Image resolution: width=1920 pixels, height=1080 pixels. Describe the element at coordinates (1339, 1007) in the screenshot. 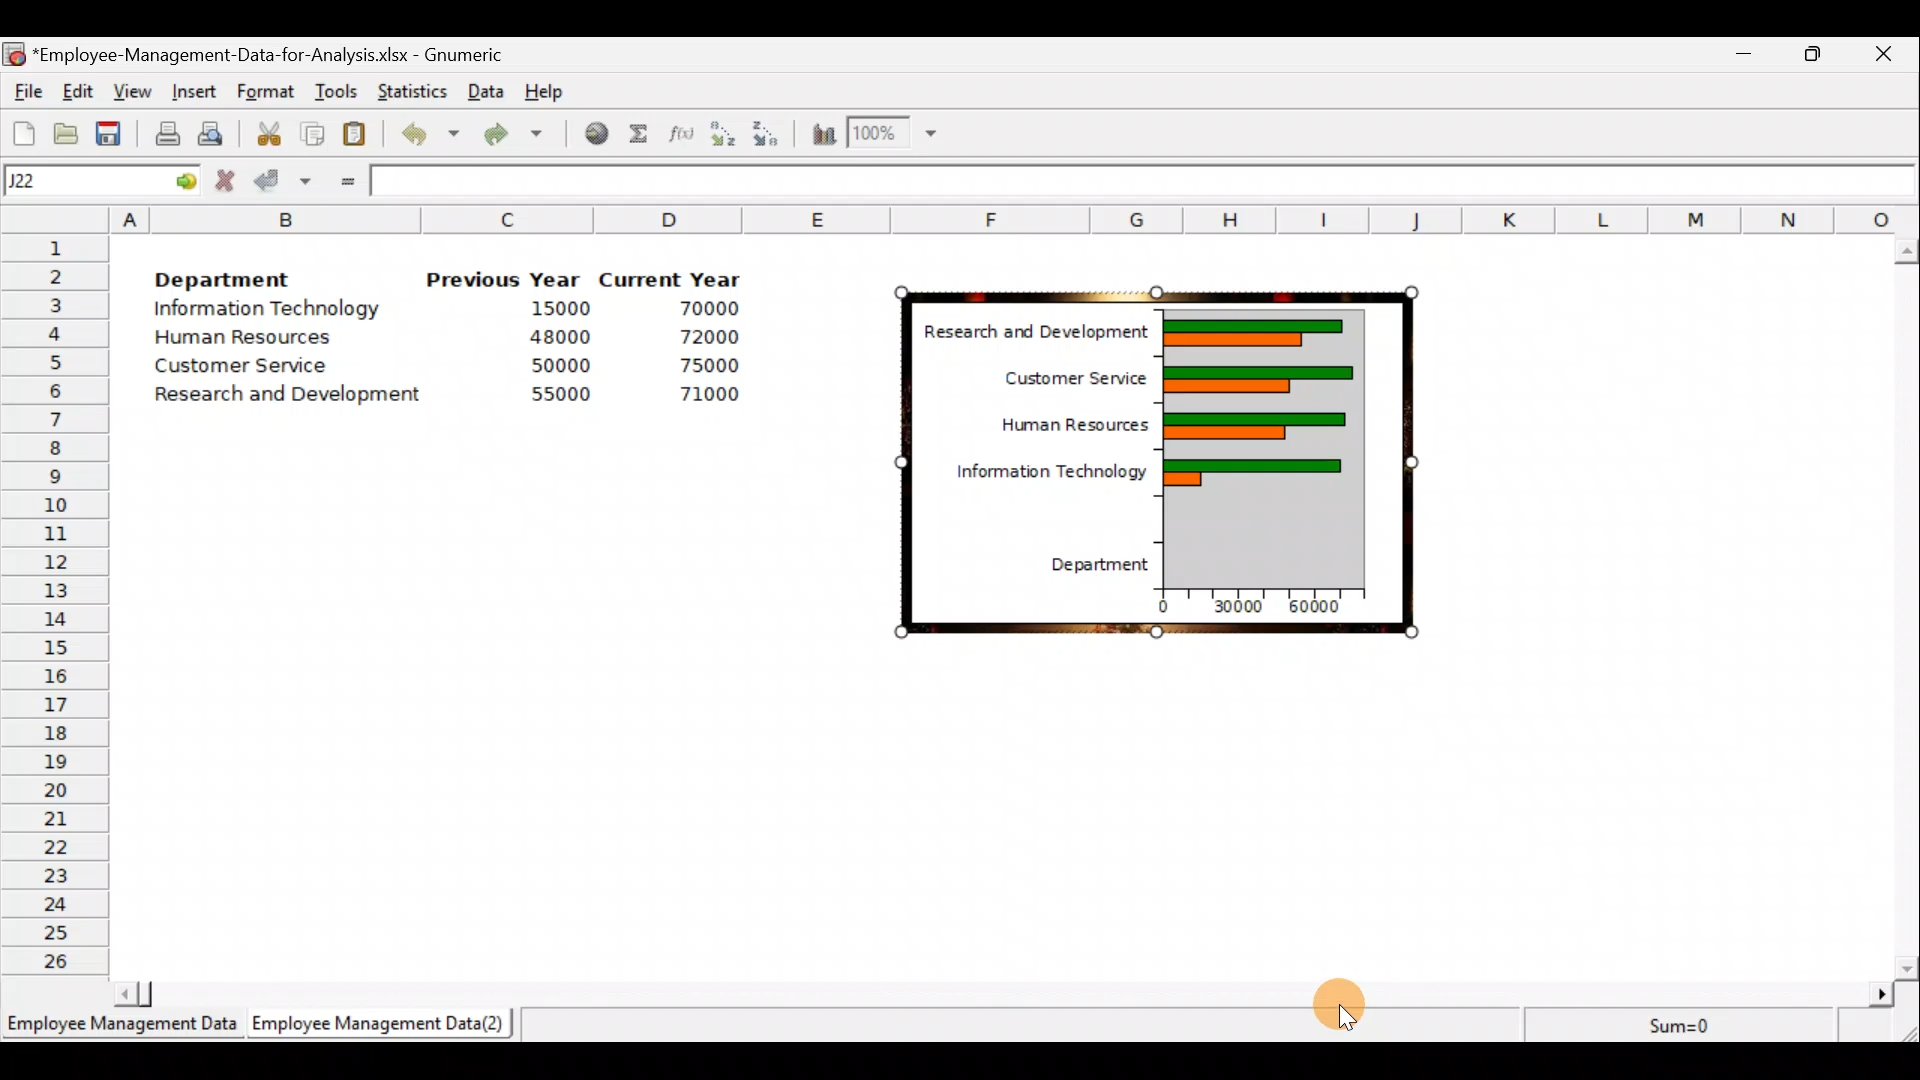

I see `Cursor` at that location.